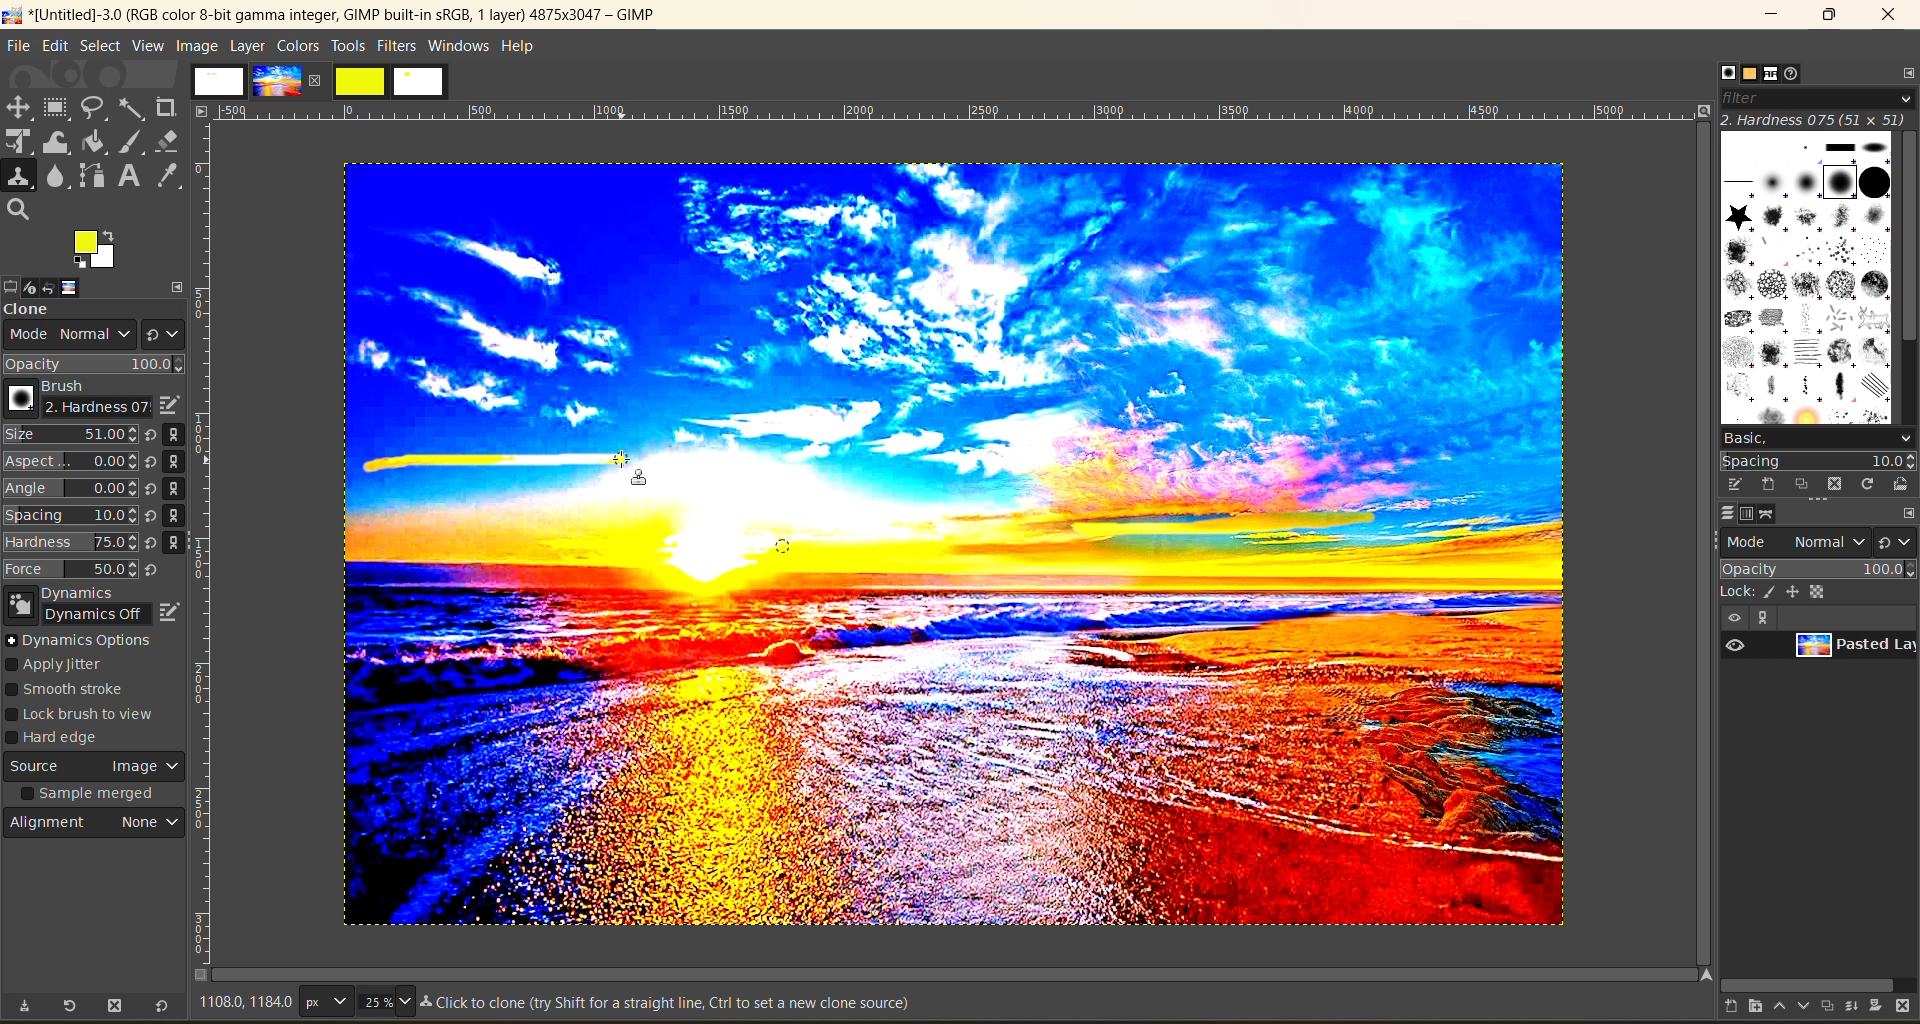  What do you see at coordinates (1760, 618) in the screenshot?
I see `expand` at bounding box center [1760, 618].